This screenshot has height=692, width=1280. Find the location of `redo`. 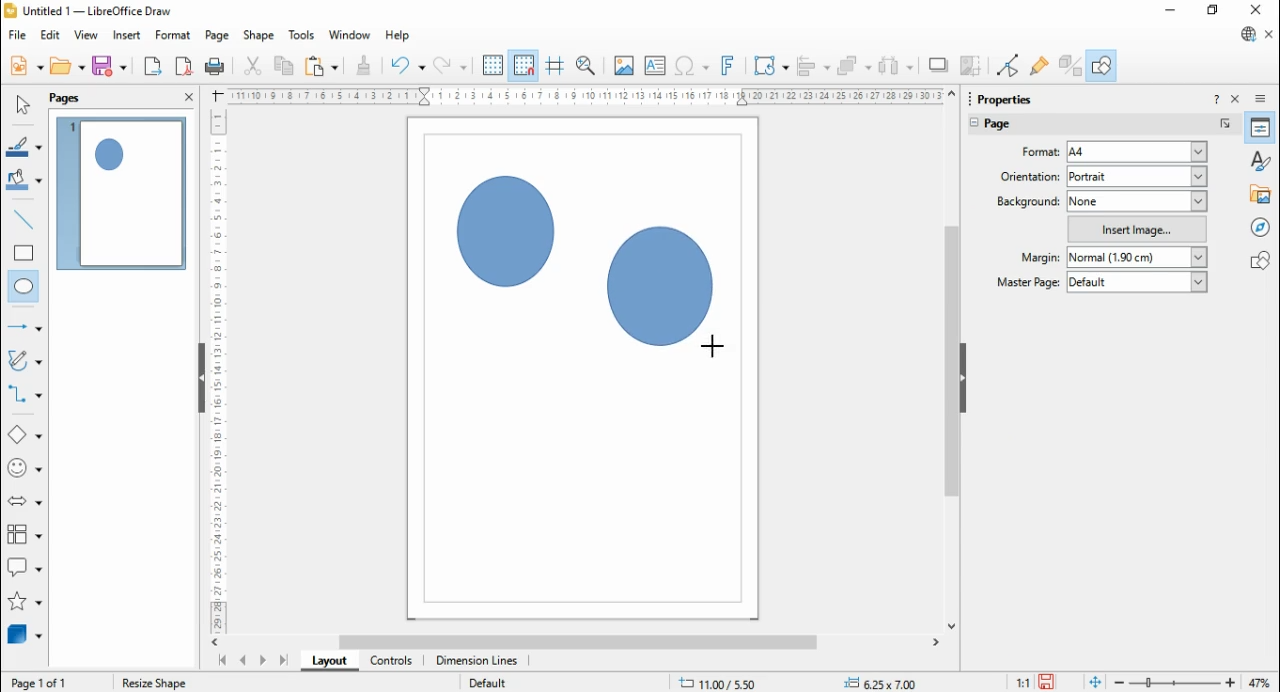

redo is located at coordinates (450, 66).